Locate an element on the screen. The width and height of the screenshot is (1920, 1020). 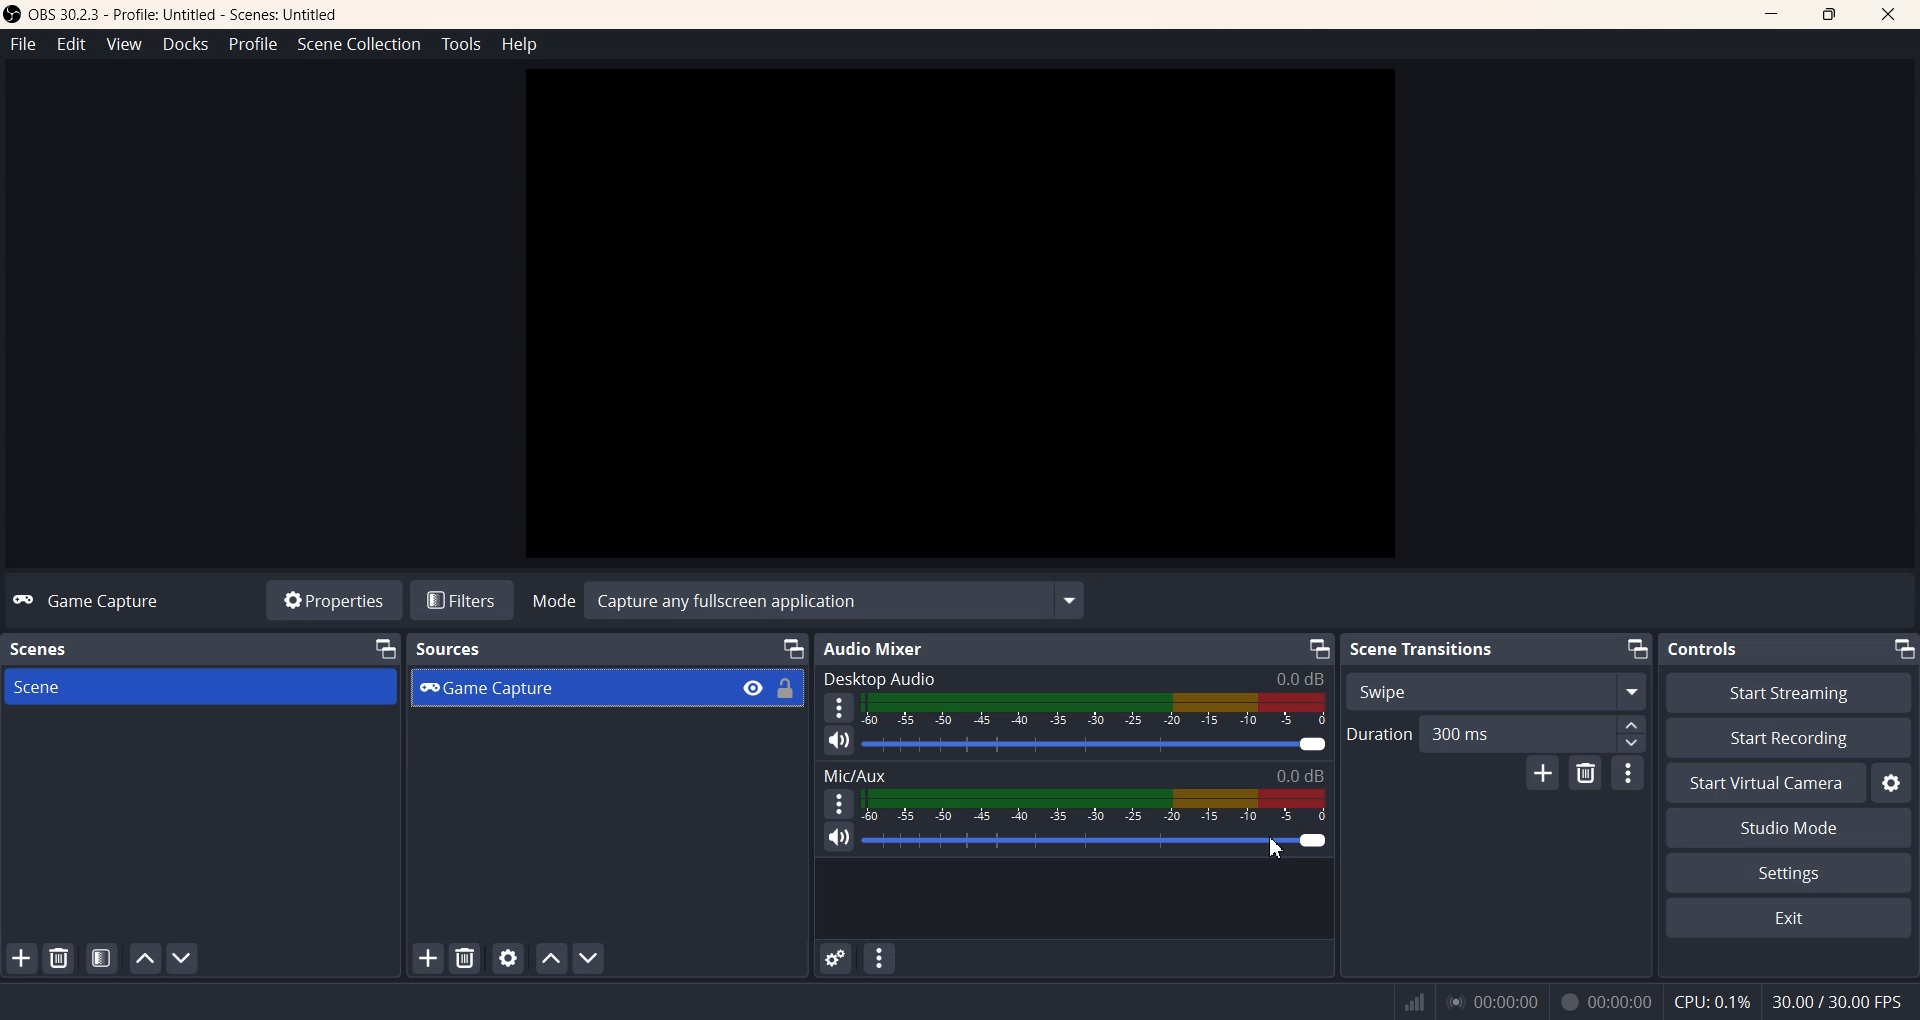
Remove Sources is located at coordinates (465, 957).